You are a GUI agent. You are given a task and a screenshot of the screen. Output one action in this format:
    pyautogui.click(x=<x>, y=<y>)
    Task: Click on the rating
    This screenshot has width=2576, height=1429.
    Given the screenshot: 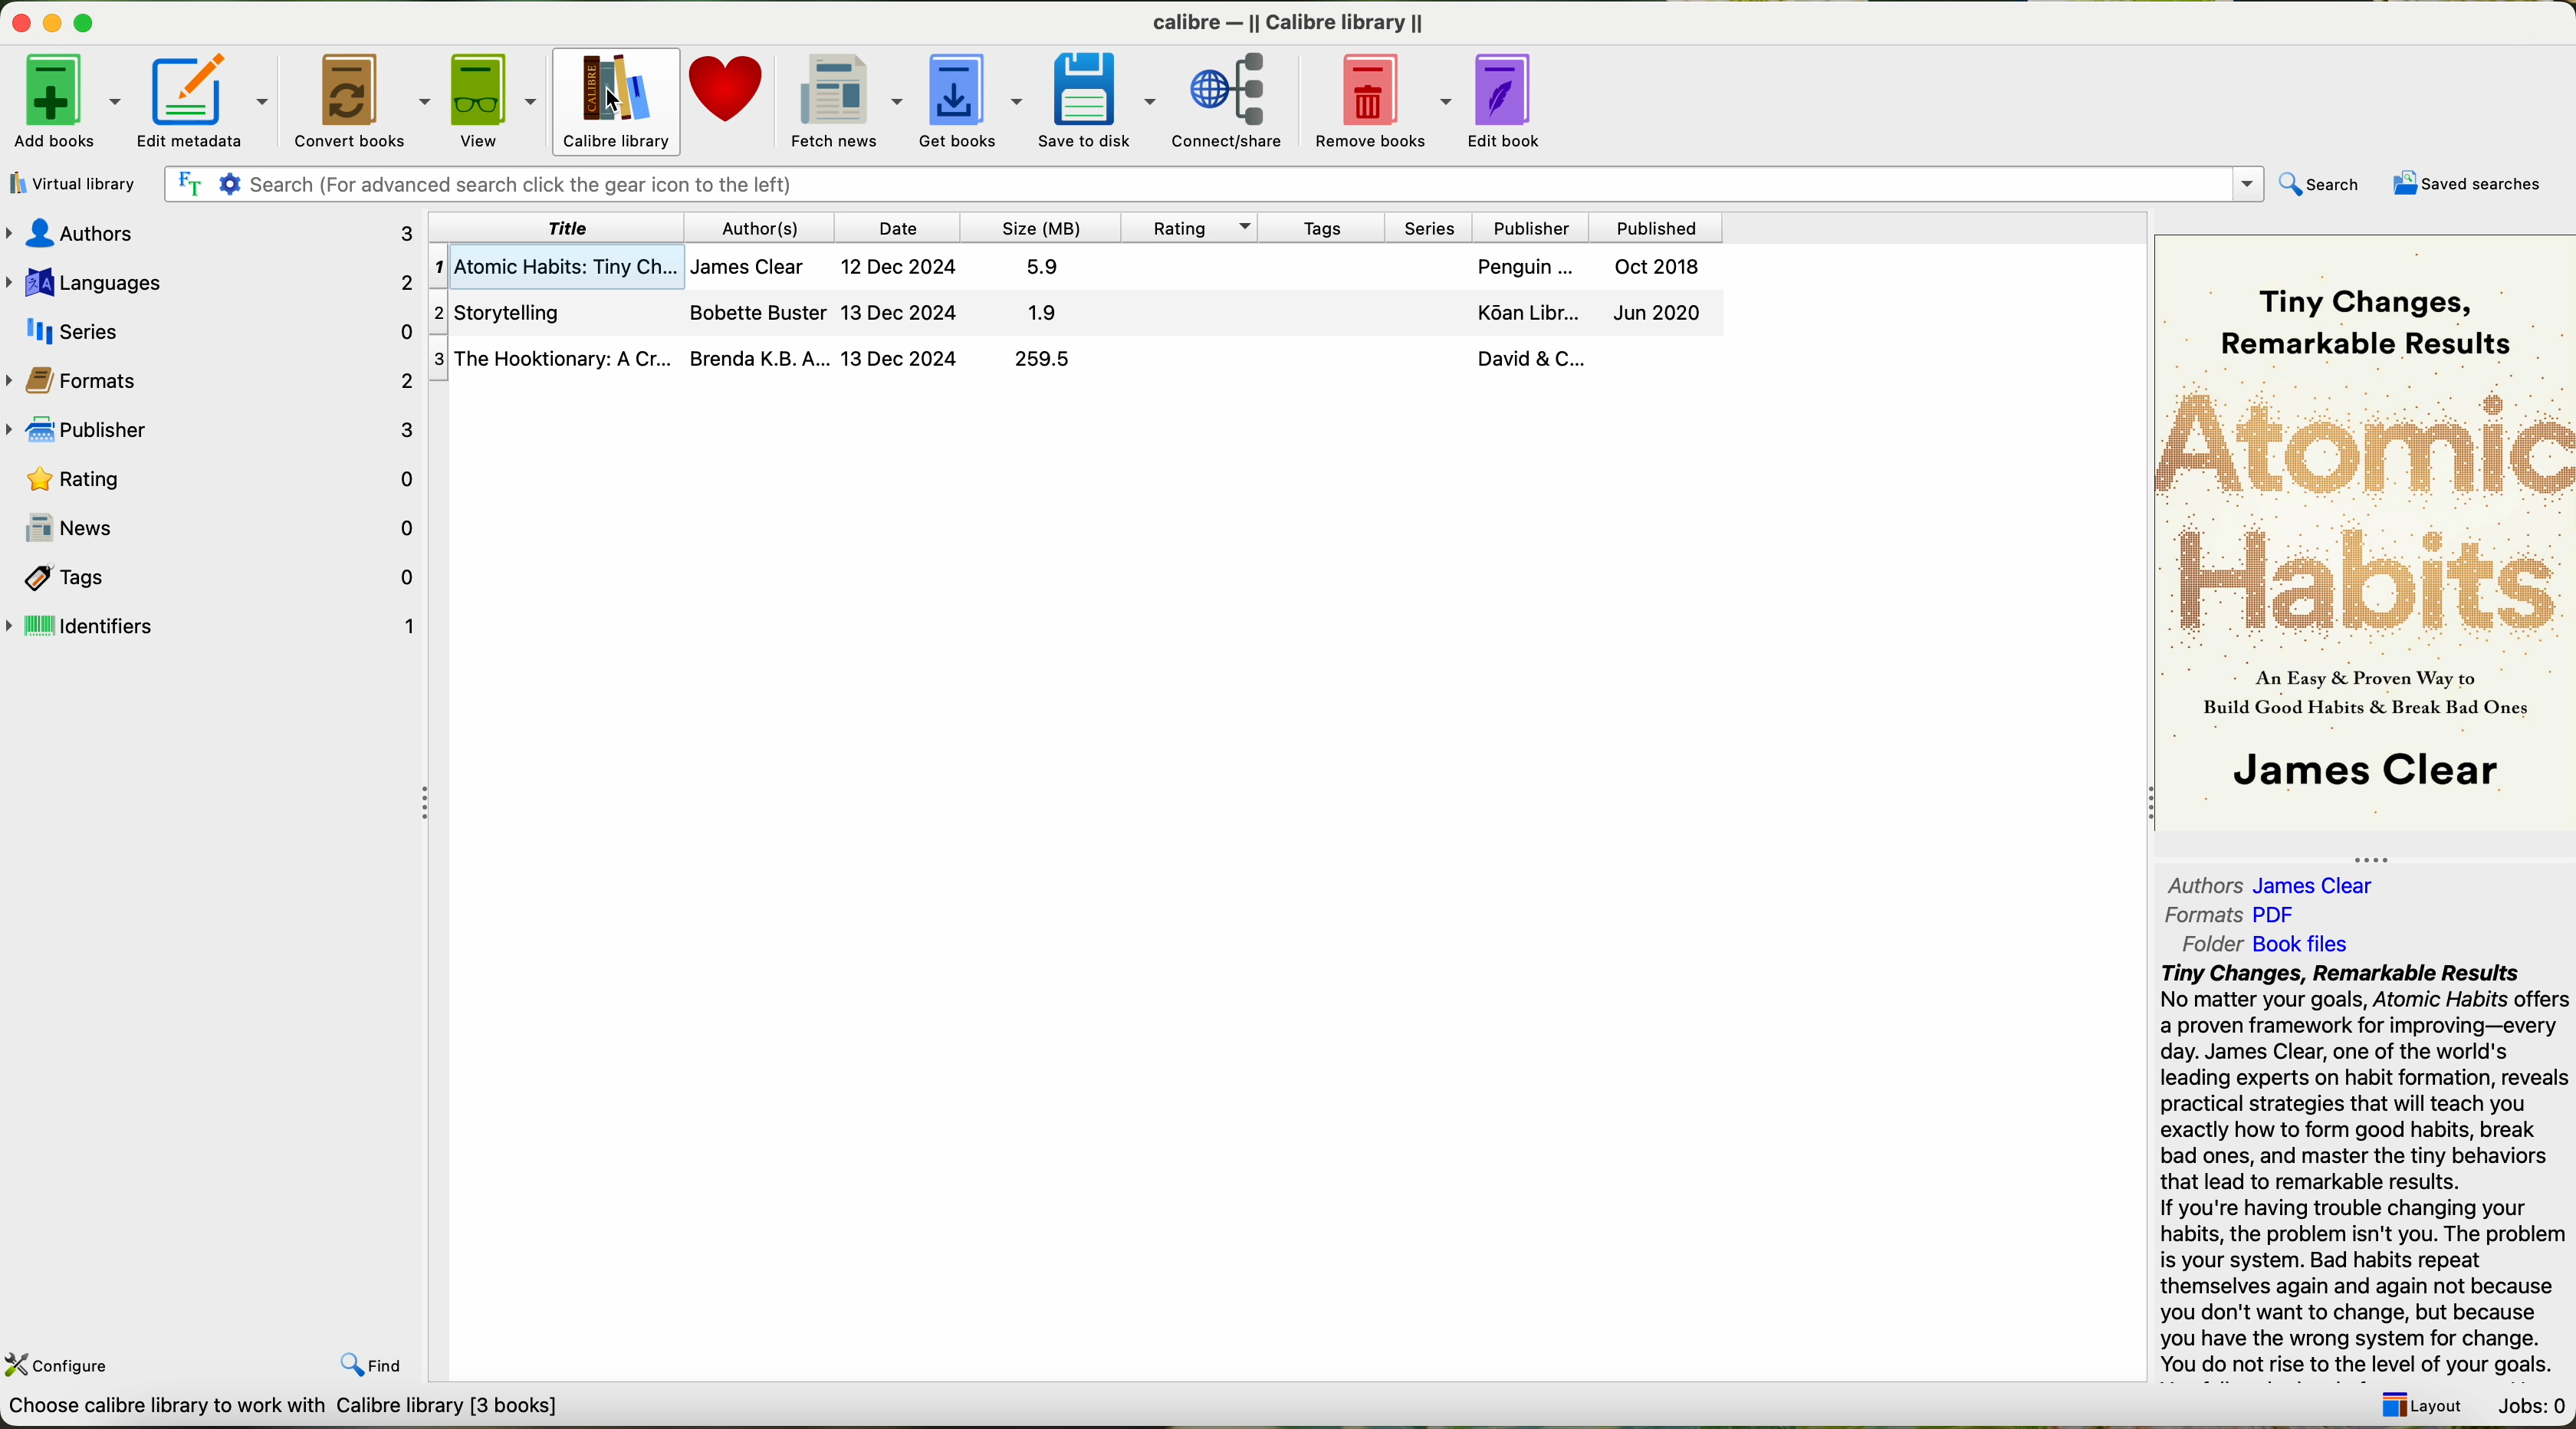 What is the action you would take?
    pyautogui.click(x=1185, y=226)
    